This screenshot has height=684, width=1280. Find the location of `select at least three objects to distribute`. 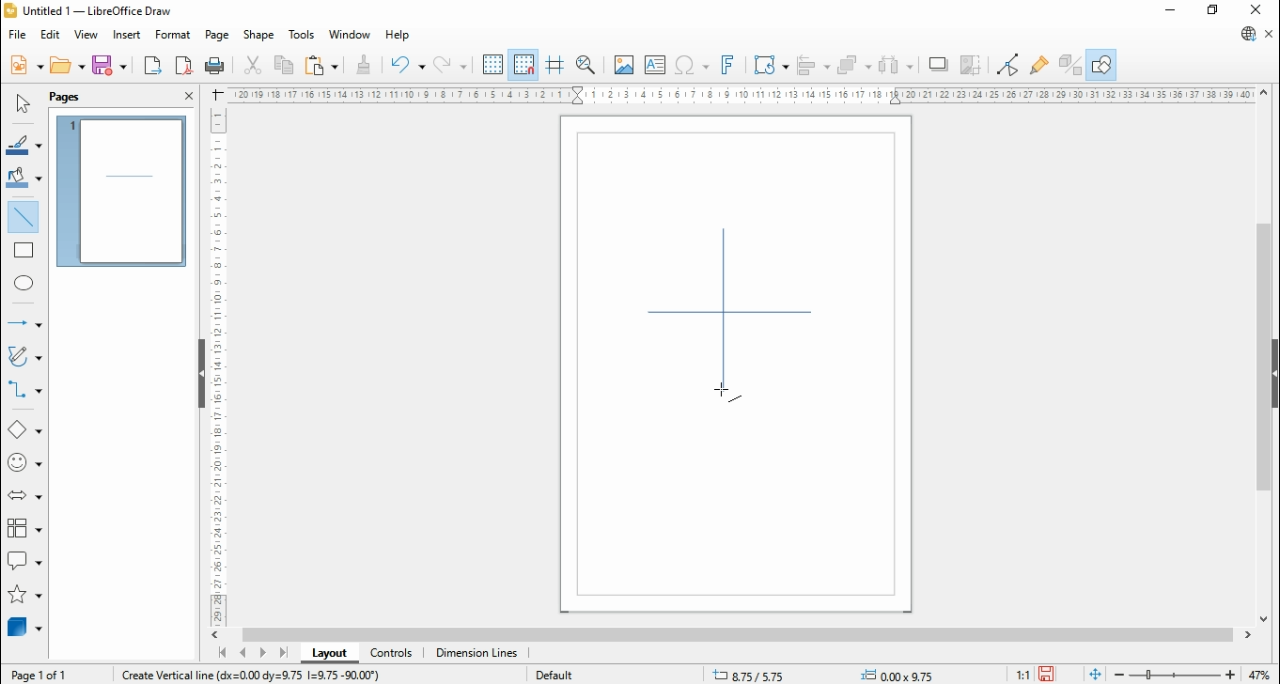

select at least three objects to distribute is located at coordinates (897, 65).